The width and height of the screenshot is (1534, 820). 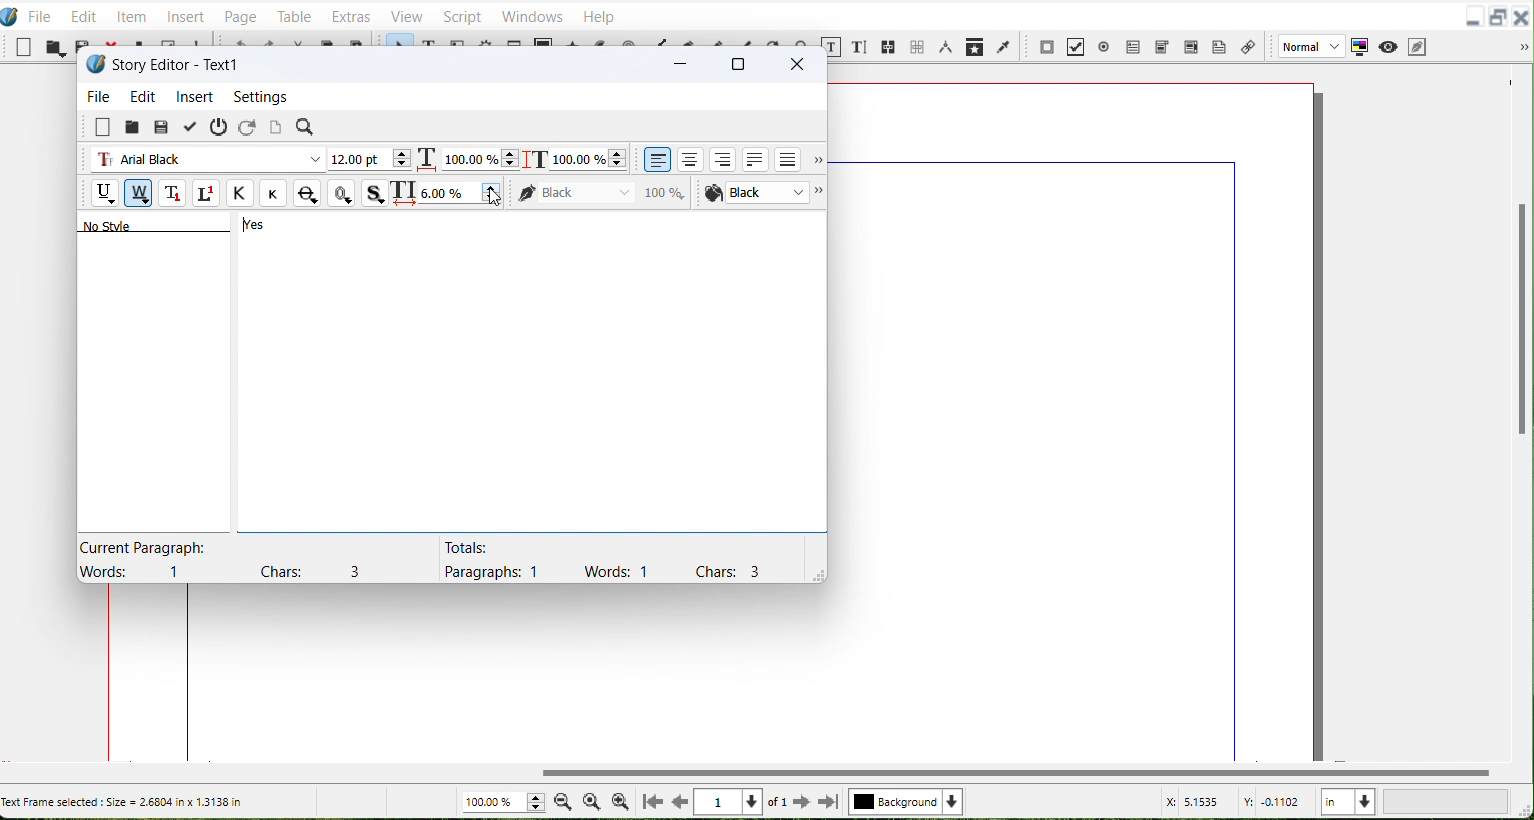 What do you see at coordinates (194, 97) in the screenshot?
I see `Insert` at bounding box center [194, 97].